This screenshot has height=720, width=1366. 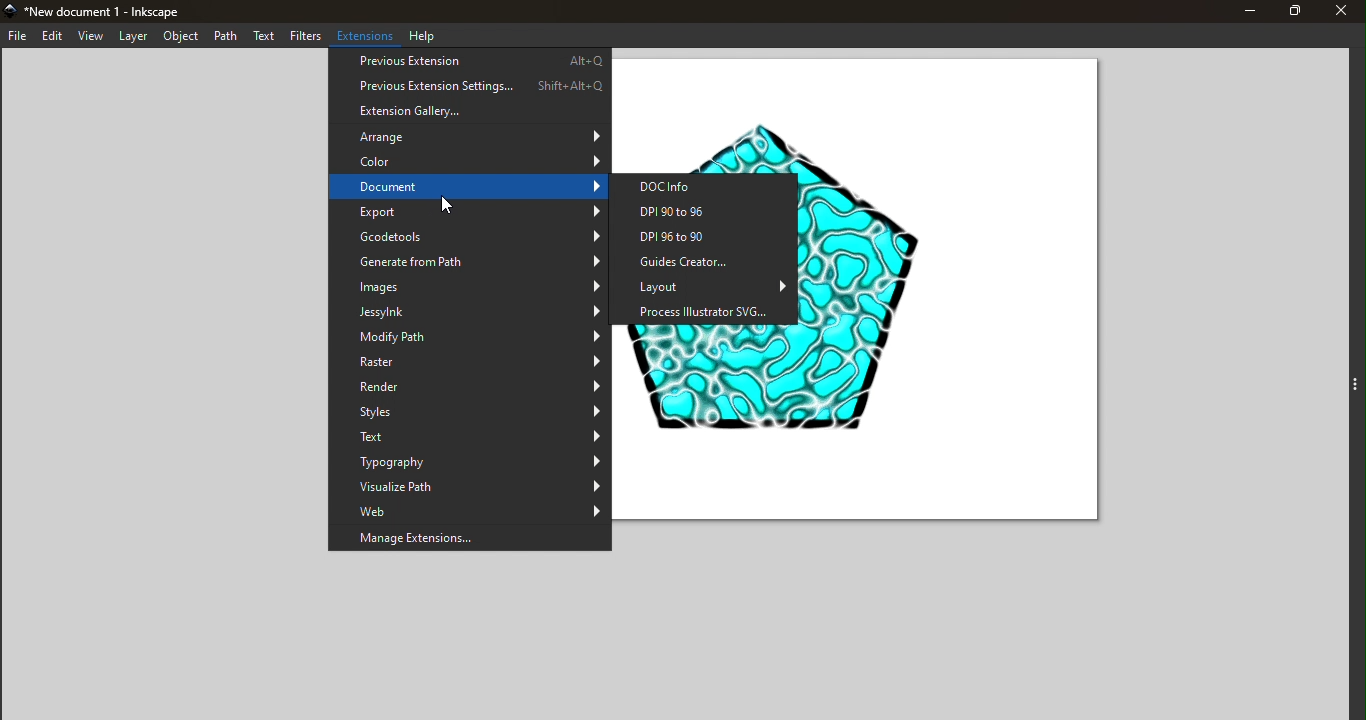 What do you see at coordinates (466, 238) in the screenshot?
I see `Gcodetools` at bounding box center [466, 238].